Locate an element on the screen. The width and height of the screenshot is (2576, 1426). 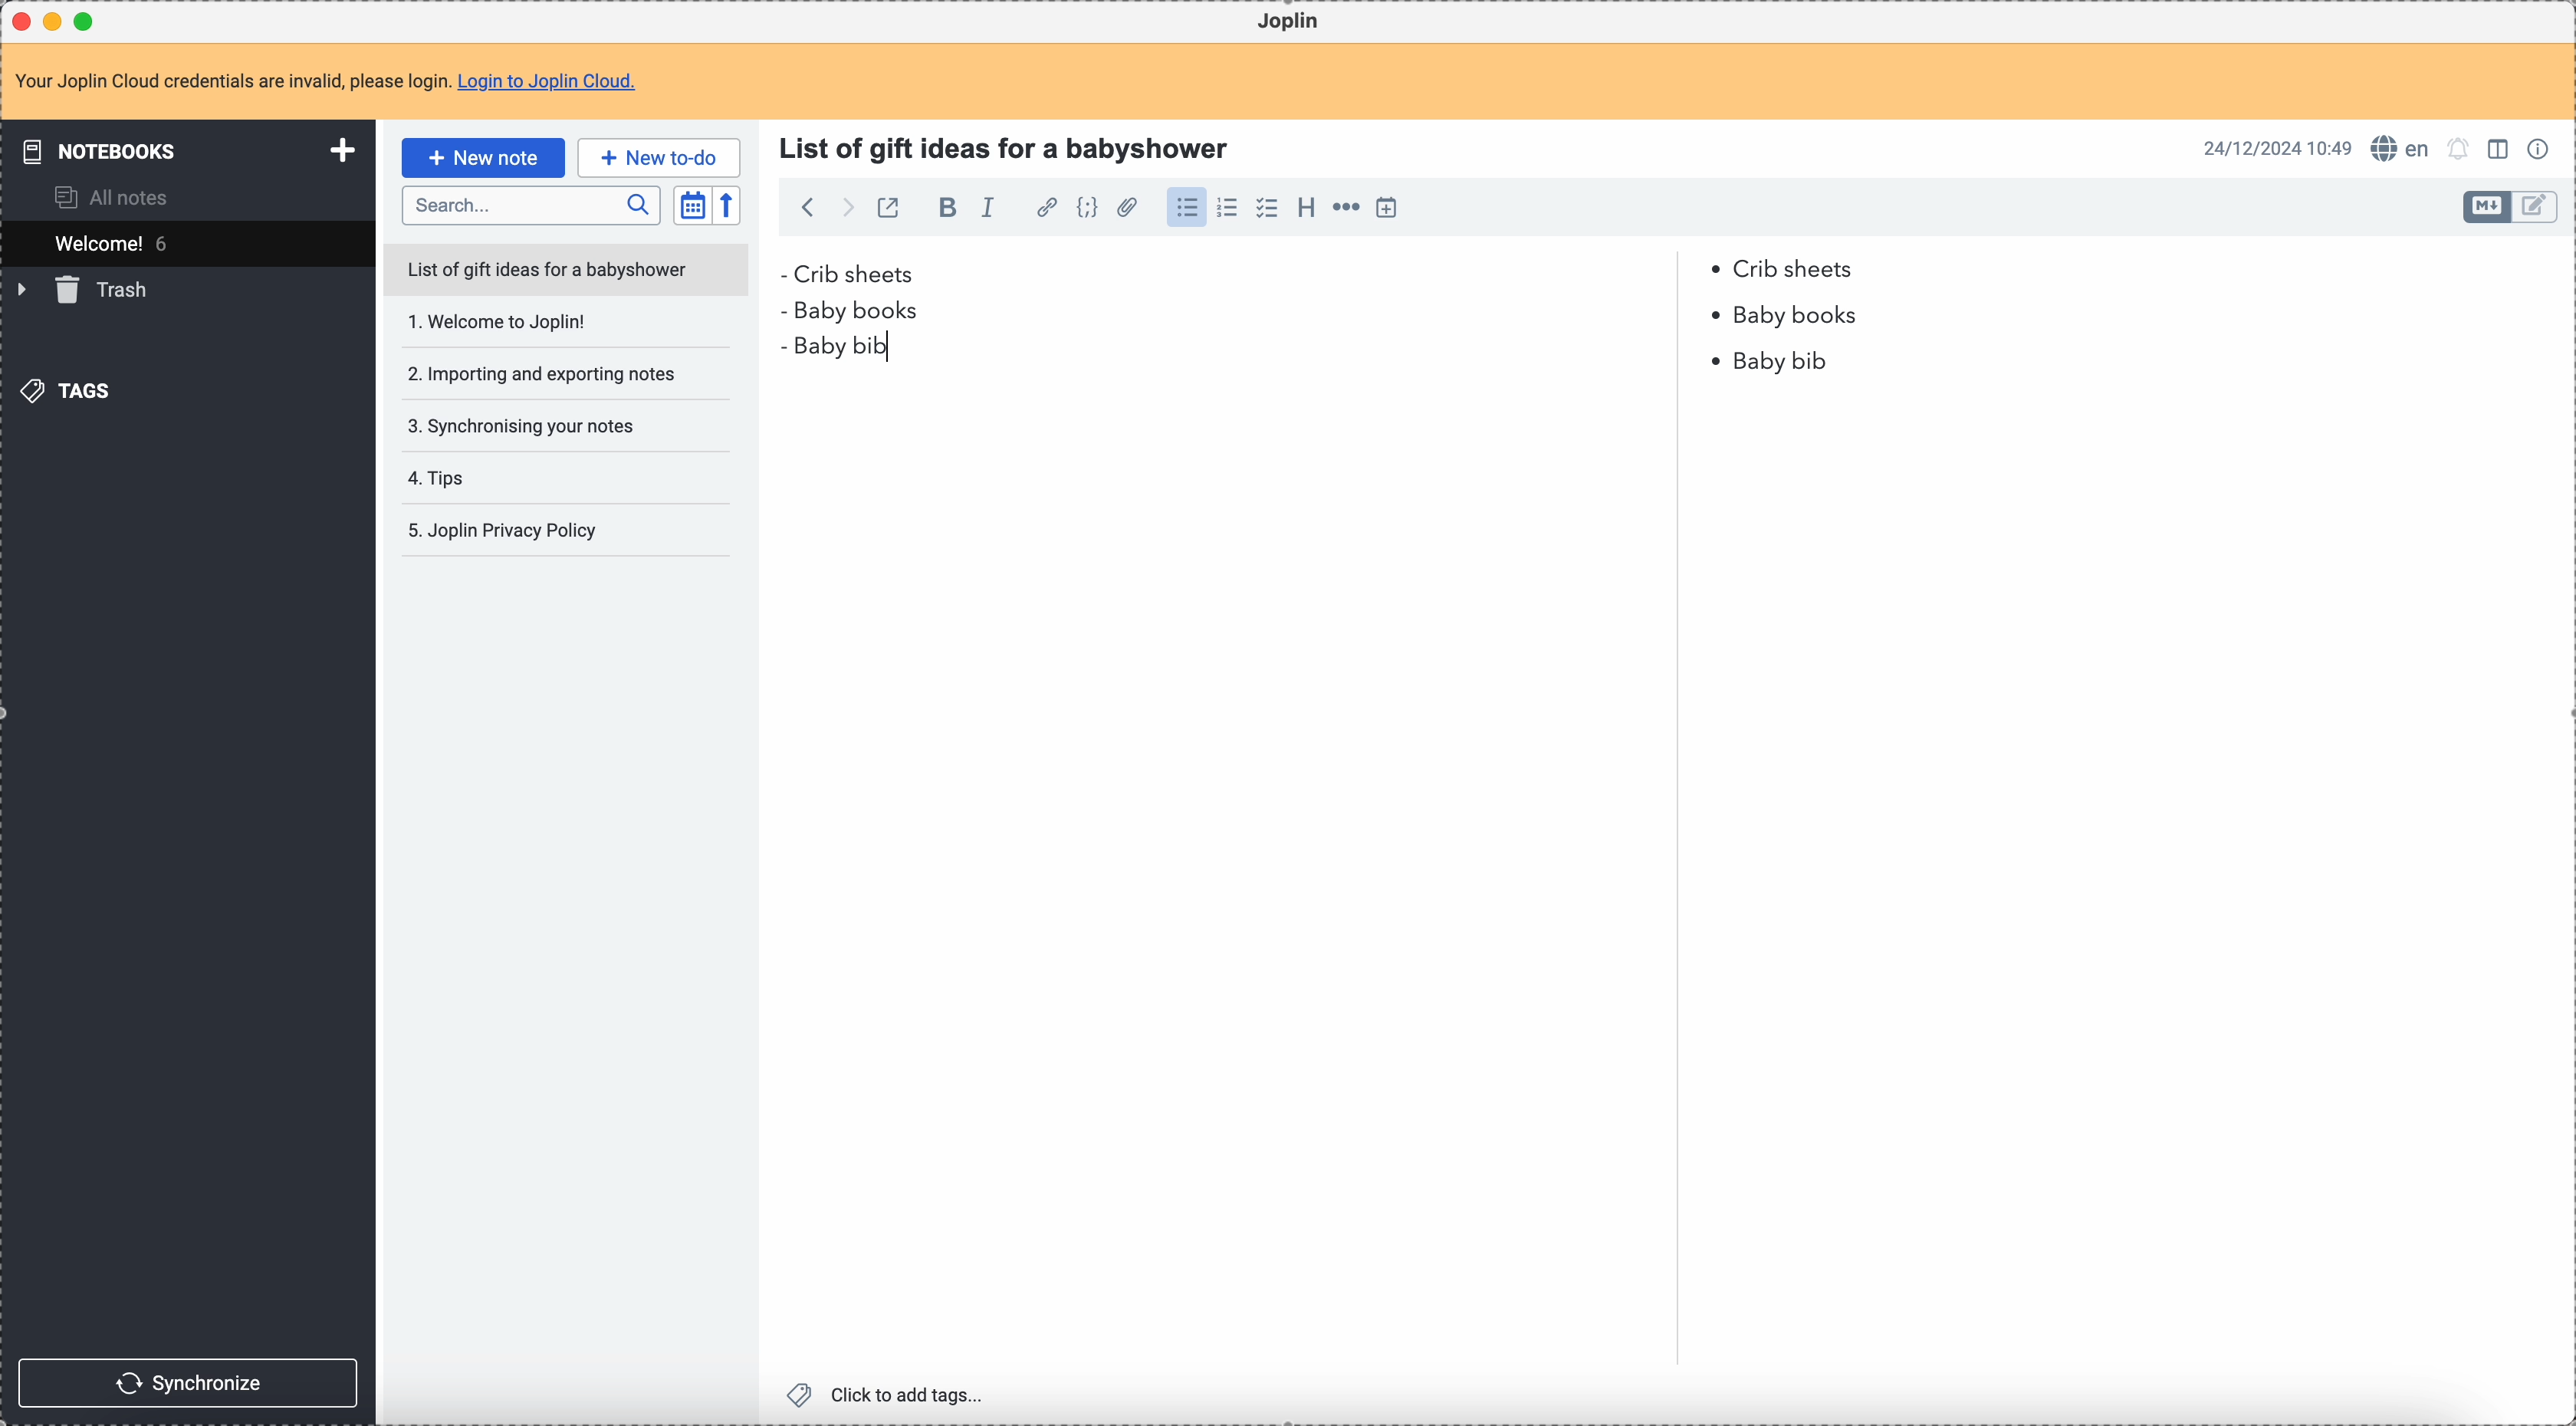
foward is located at coordinates (849, 208).